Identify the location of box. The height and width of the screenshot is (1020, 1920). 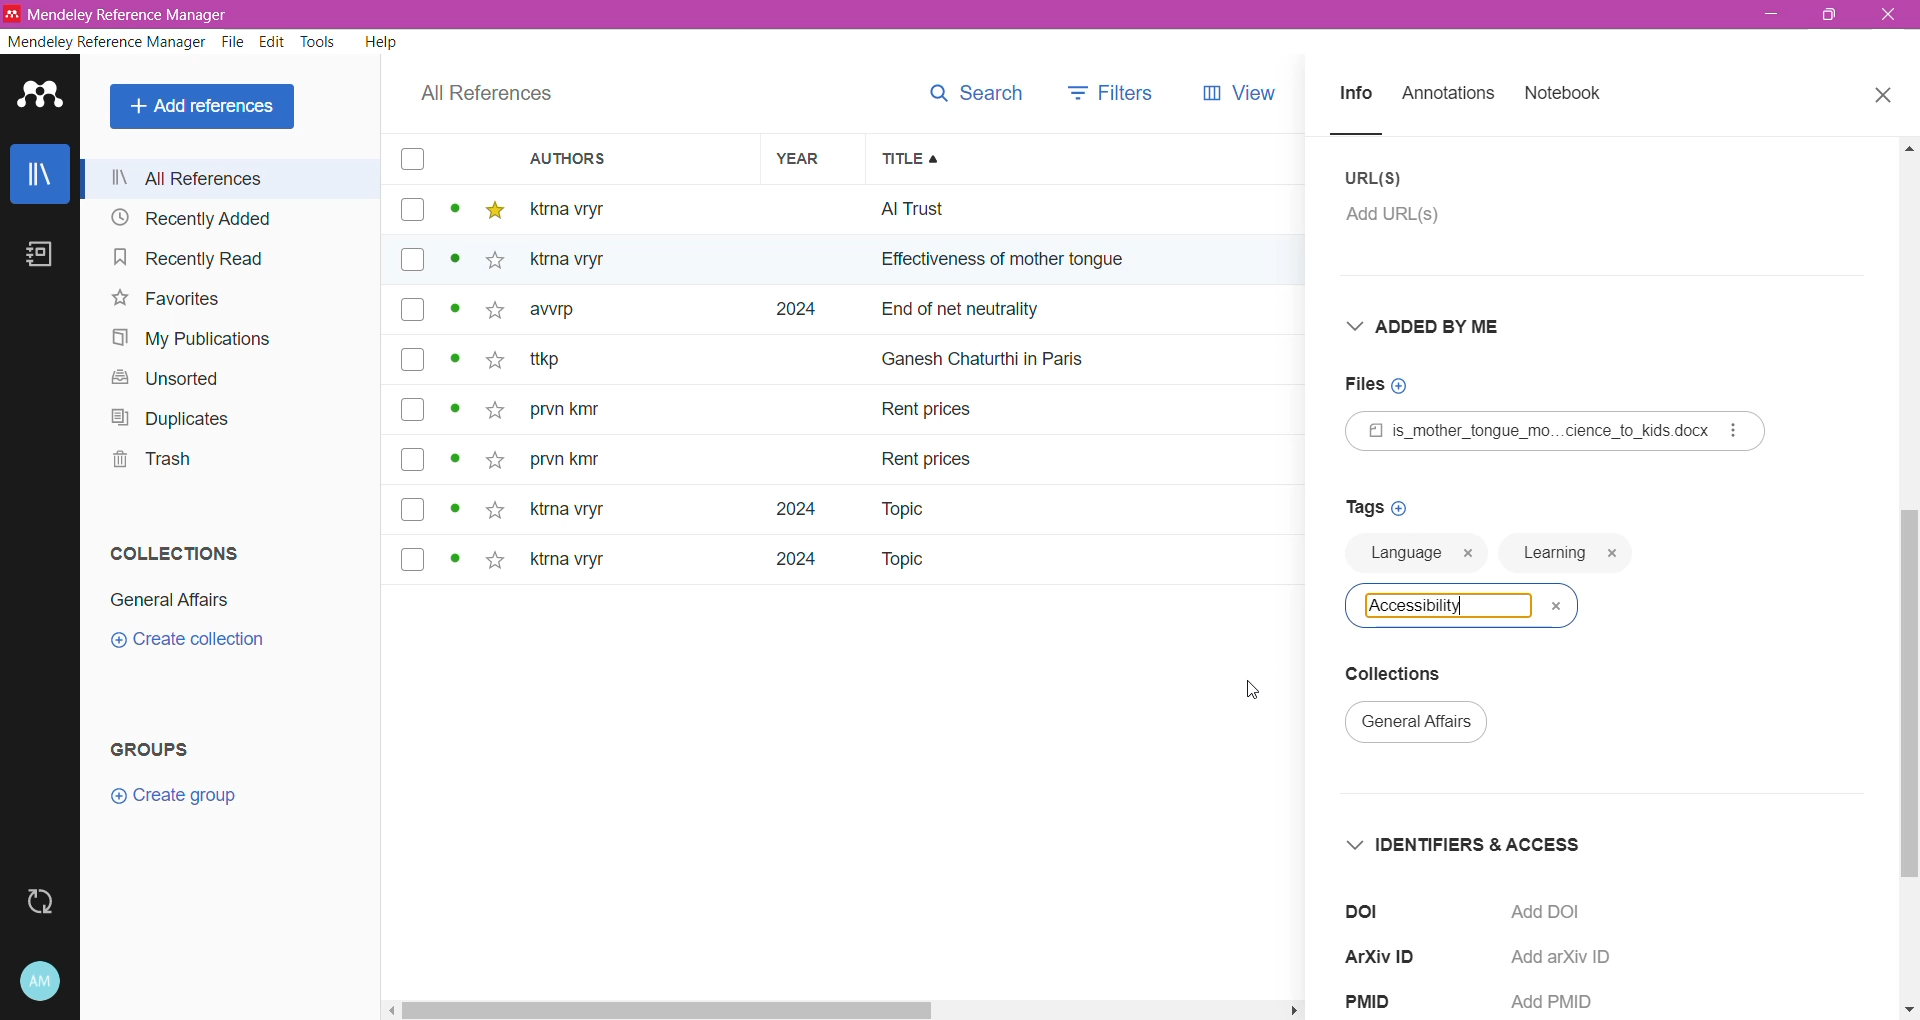
(413, 312).